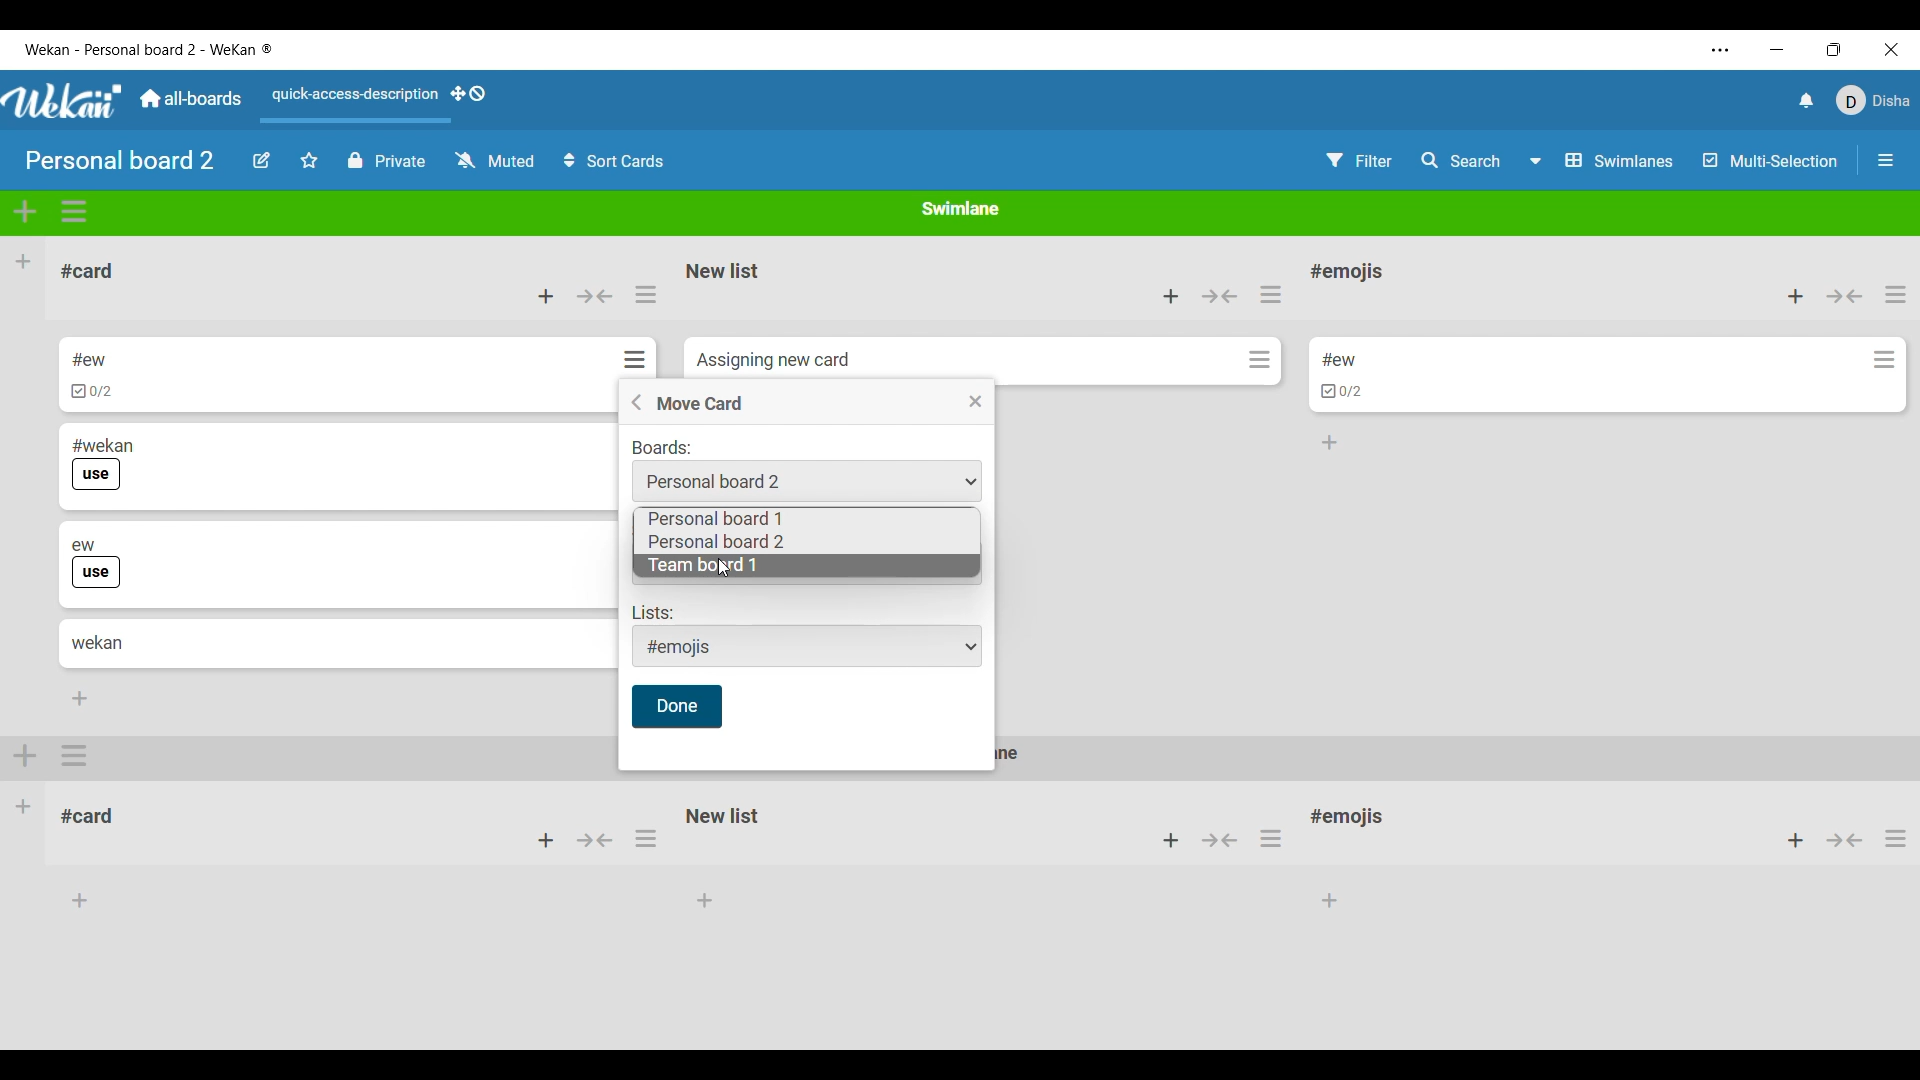 Image resolution: width=1920 pixels, height=1080 pixels. I want to click on Card actions, so click(1260, 359).